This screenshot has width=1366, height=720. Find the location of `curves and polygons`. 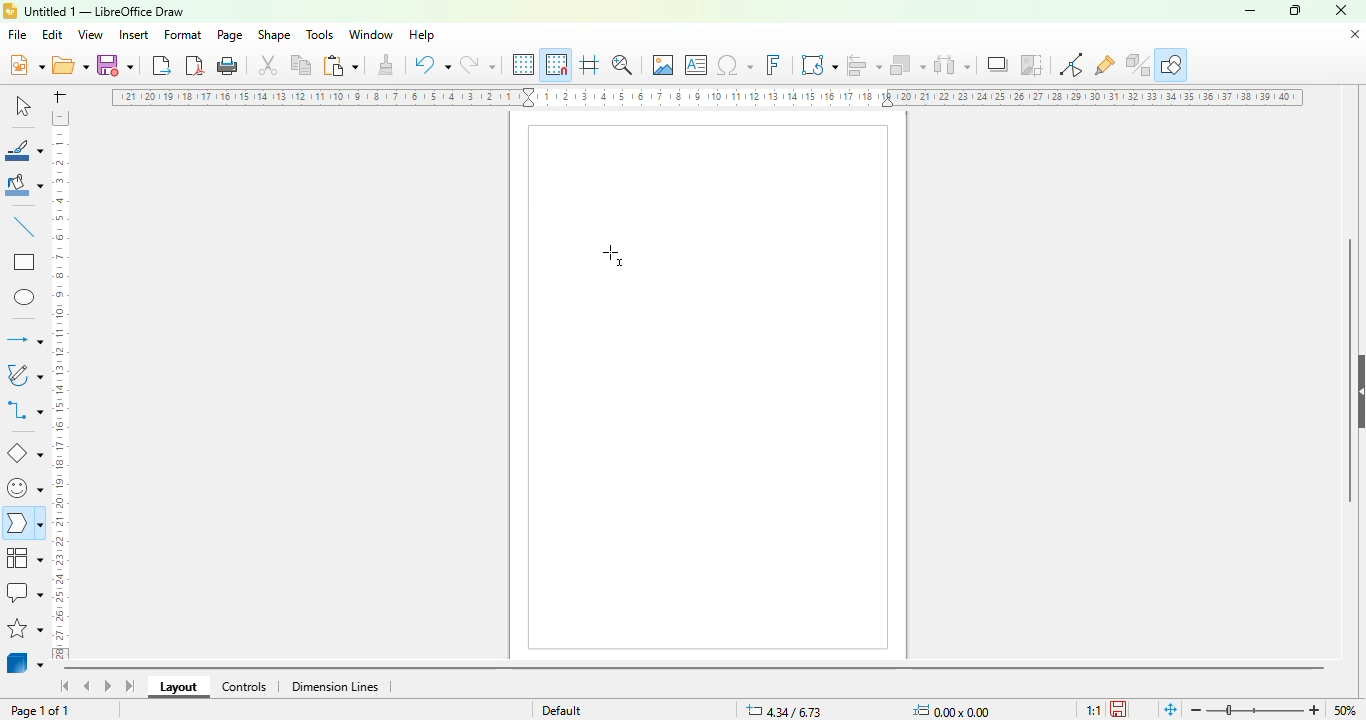

curves and polygons is located at coordinates (23, 375).